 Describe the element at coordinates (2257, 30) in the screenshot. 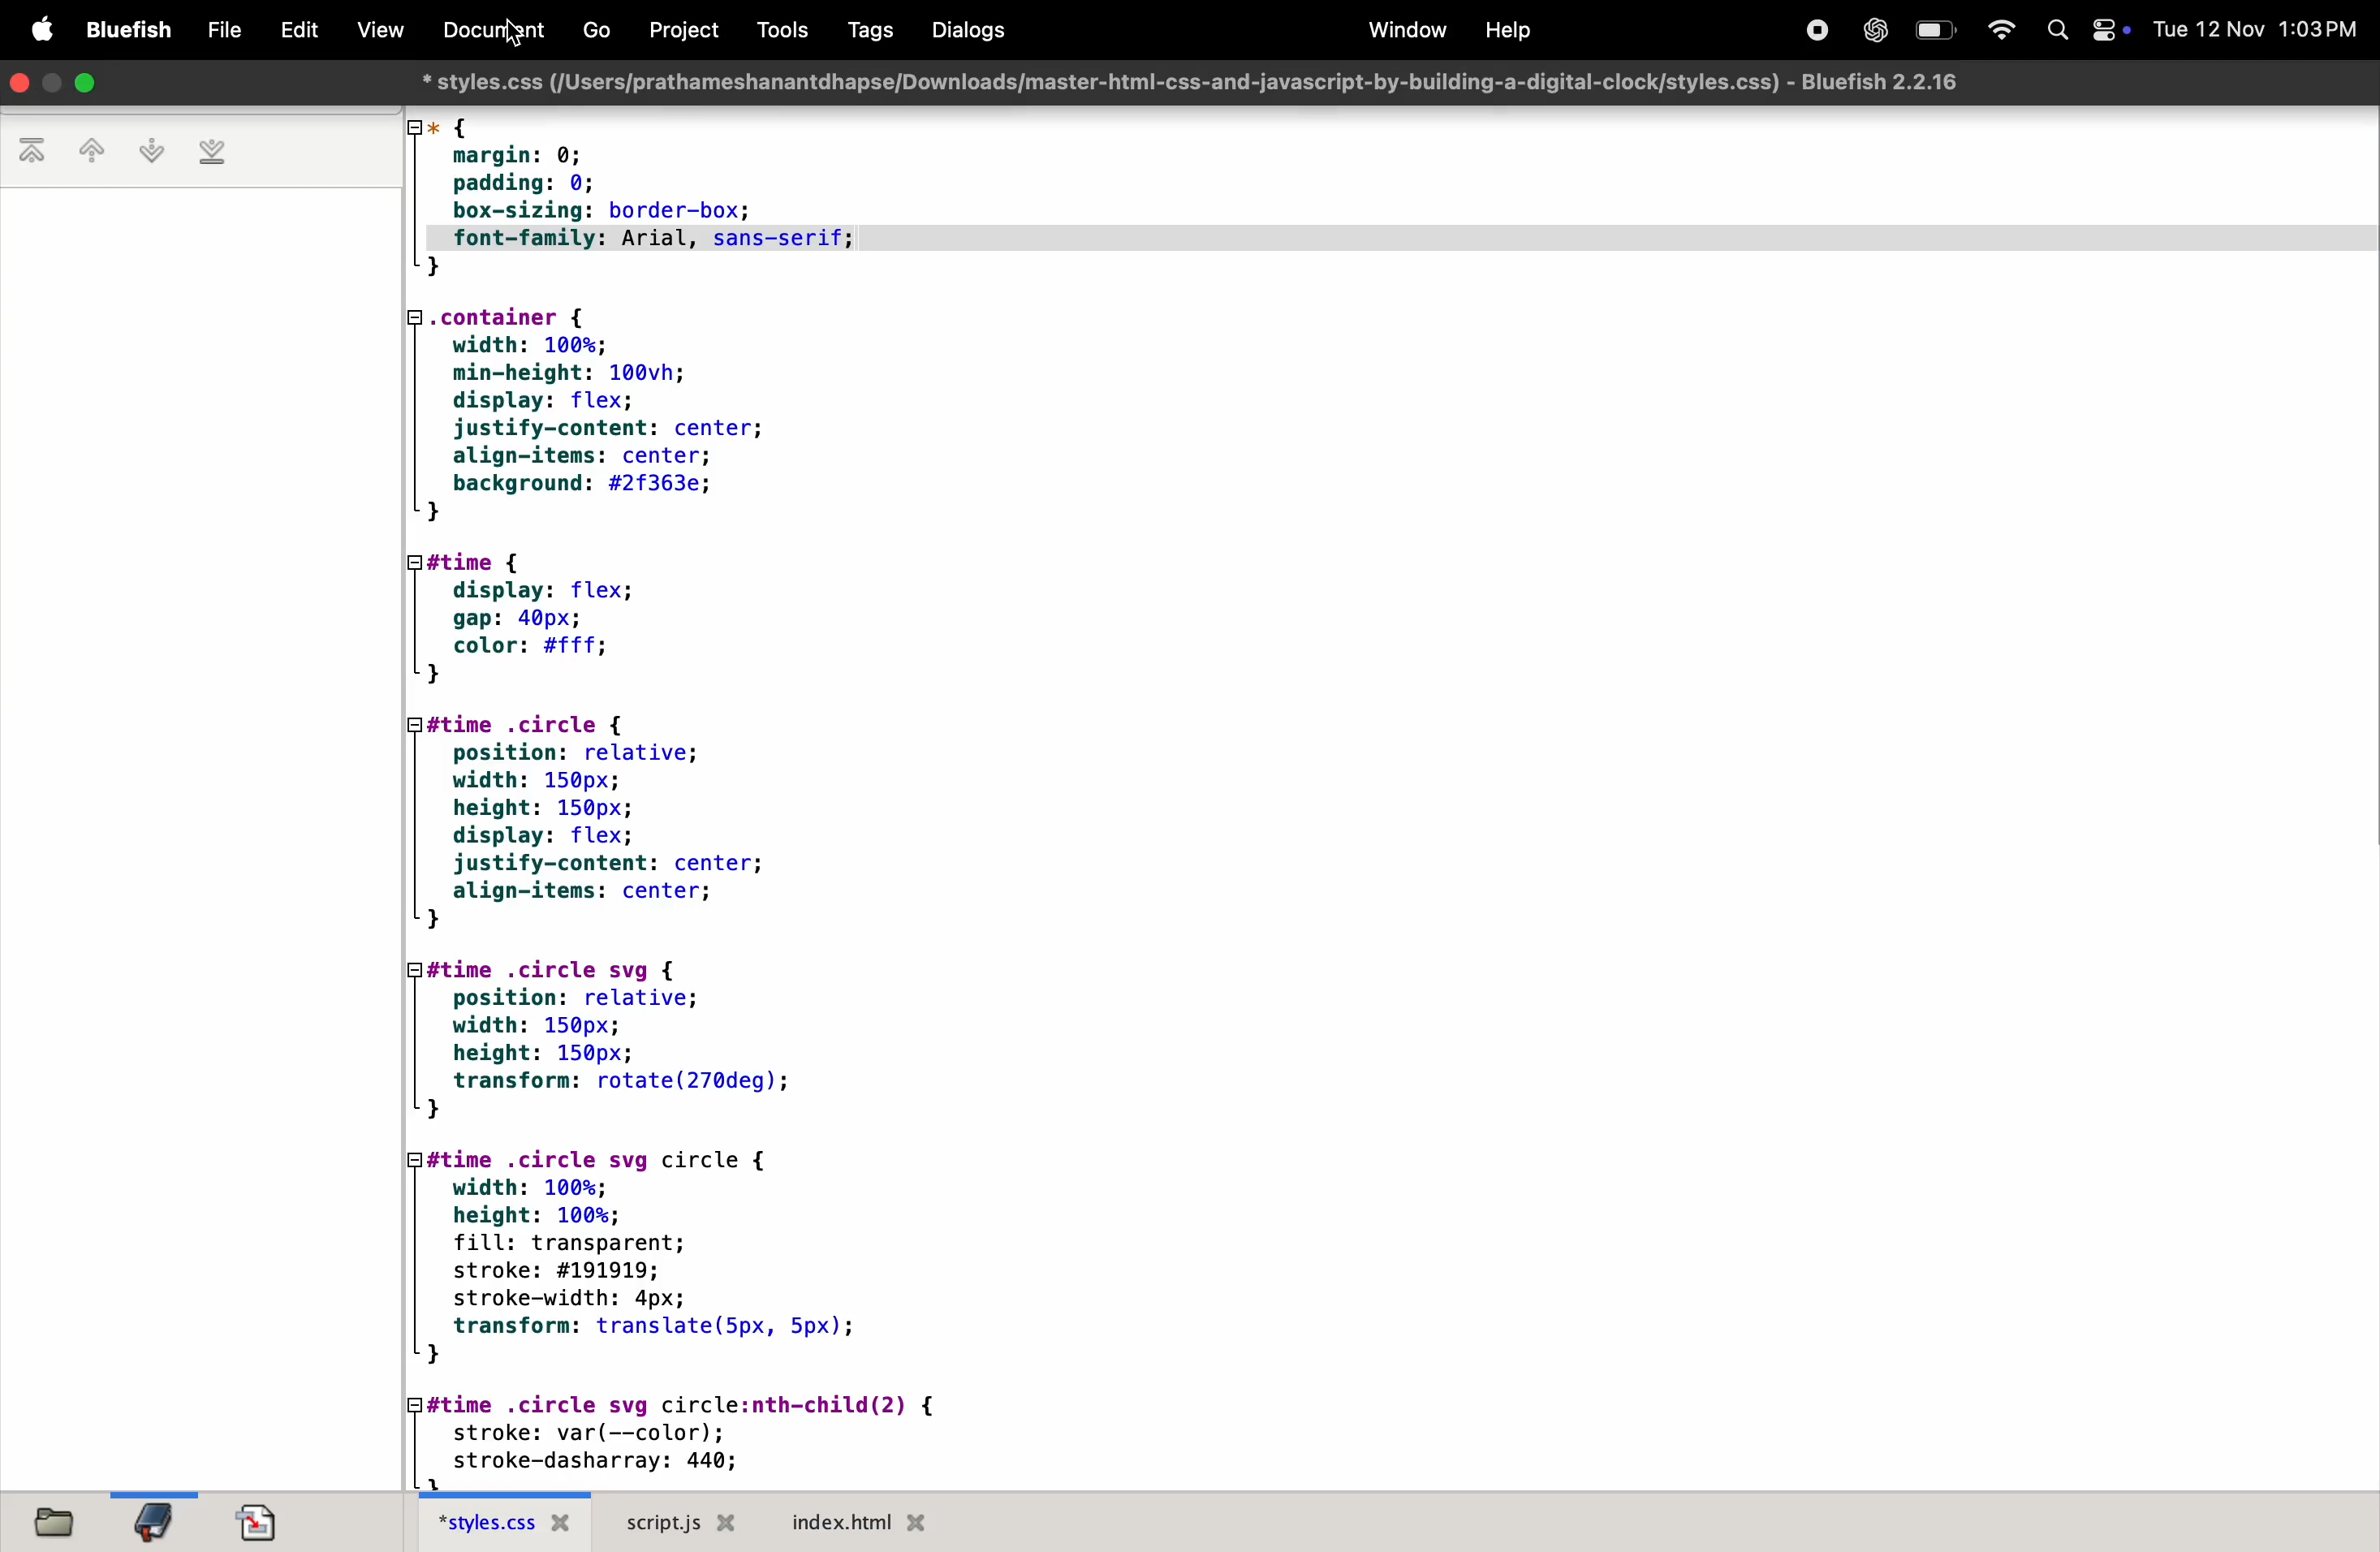

I see `Tue 12 Nov 1:03PM` at that location.